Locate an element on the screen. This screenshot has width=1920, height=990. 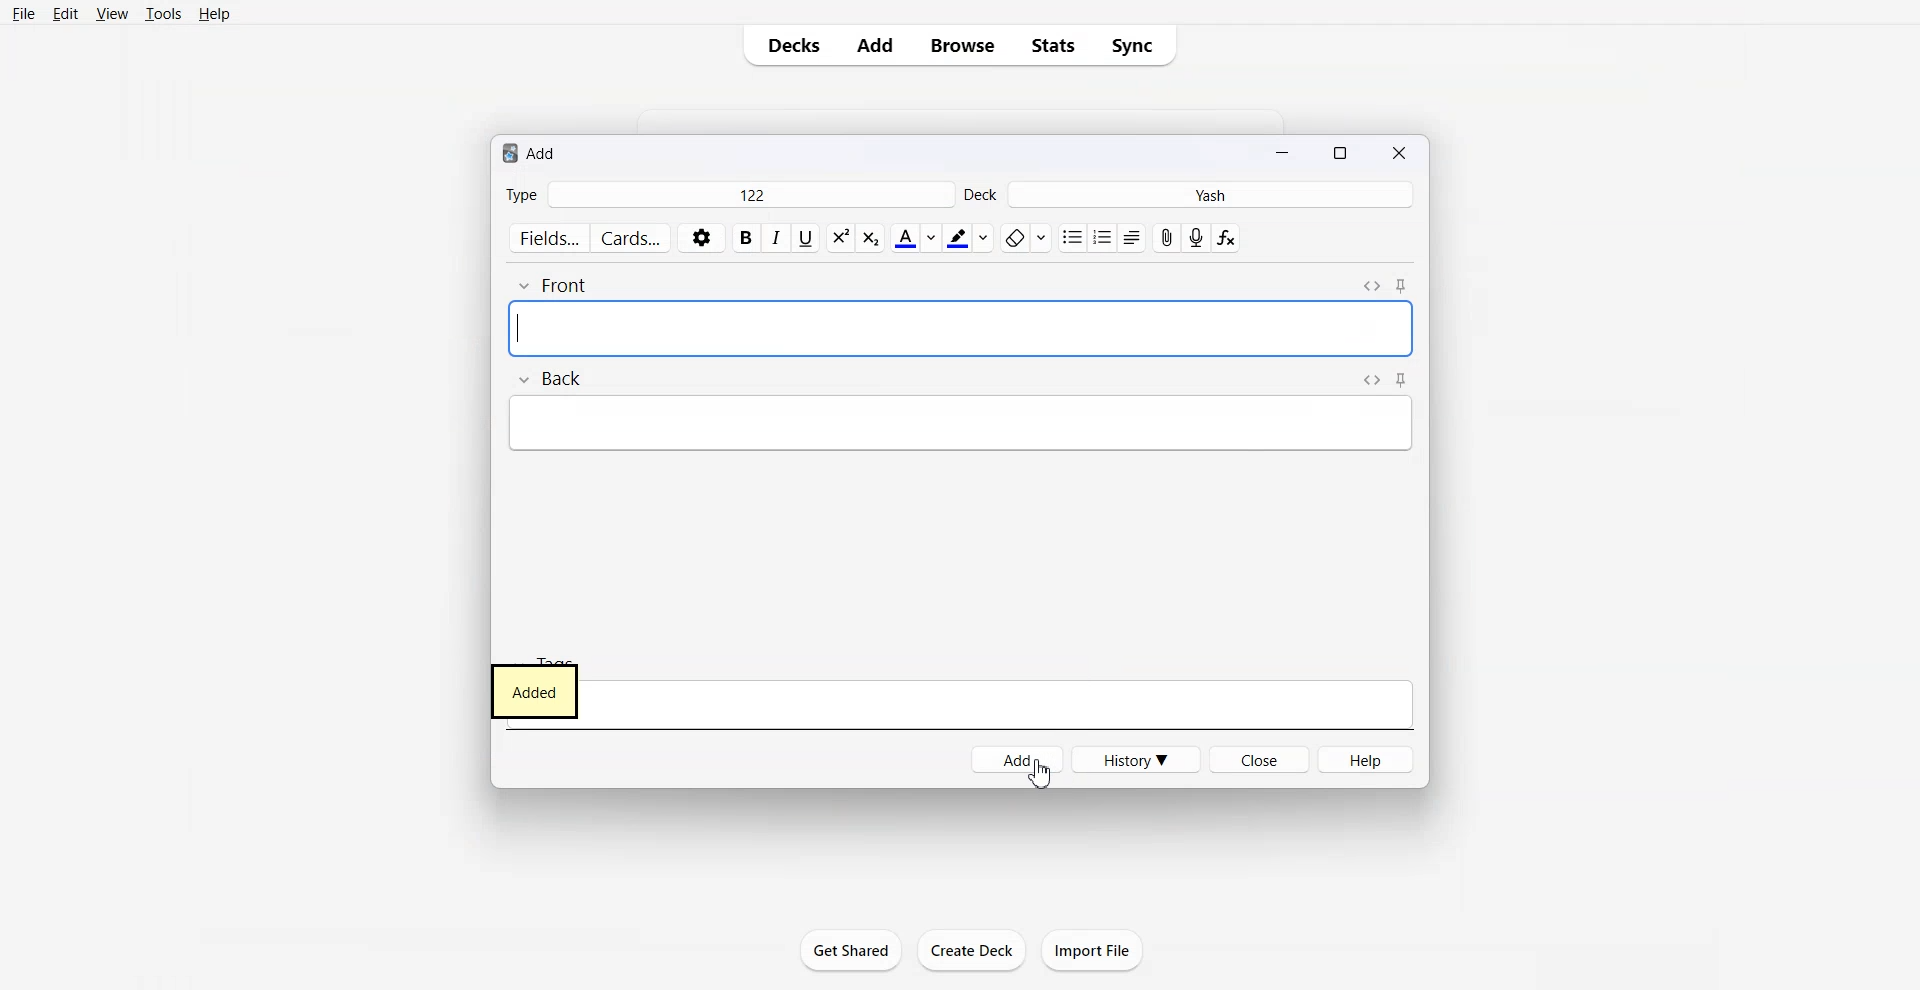
Record Audio is located at coordinates (1197, 238).